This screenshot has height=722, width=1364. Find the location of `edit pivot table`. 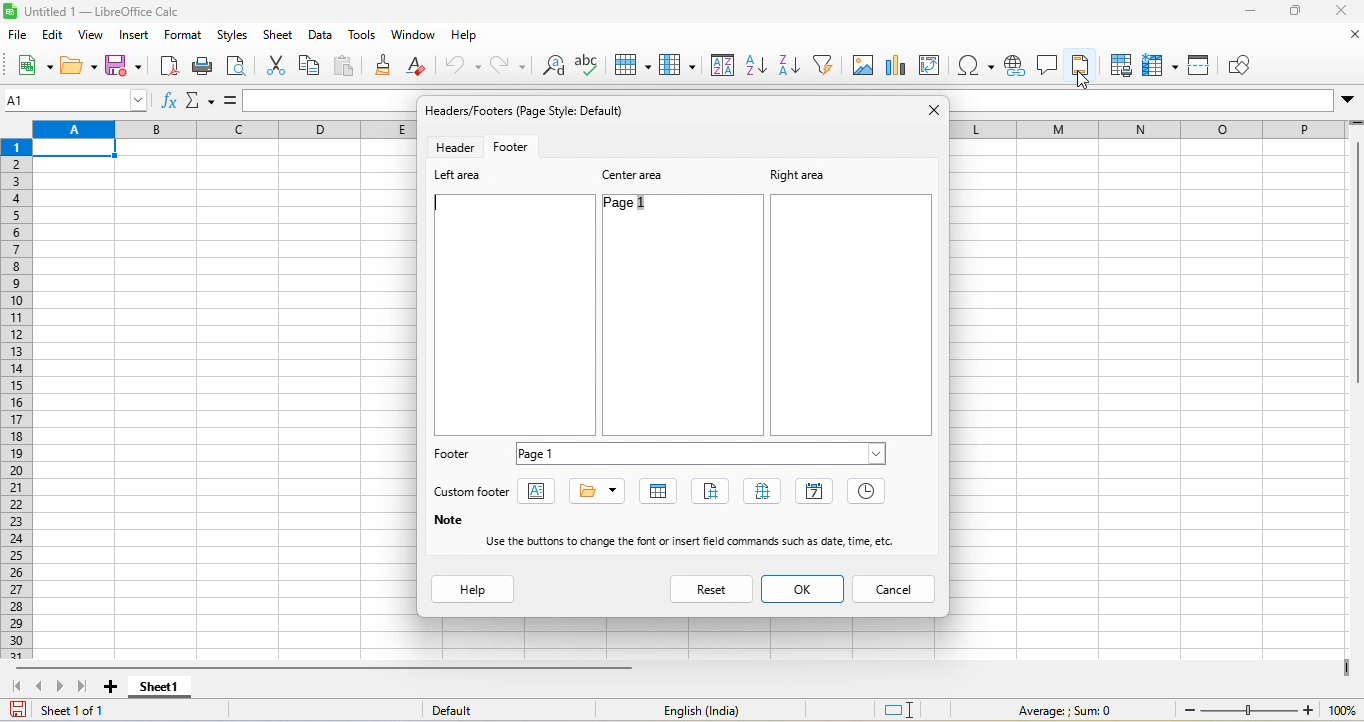

edit pivot table is located at coordinates (937, 67).